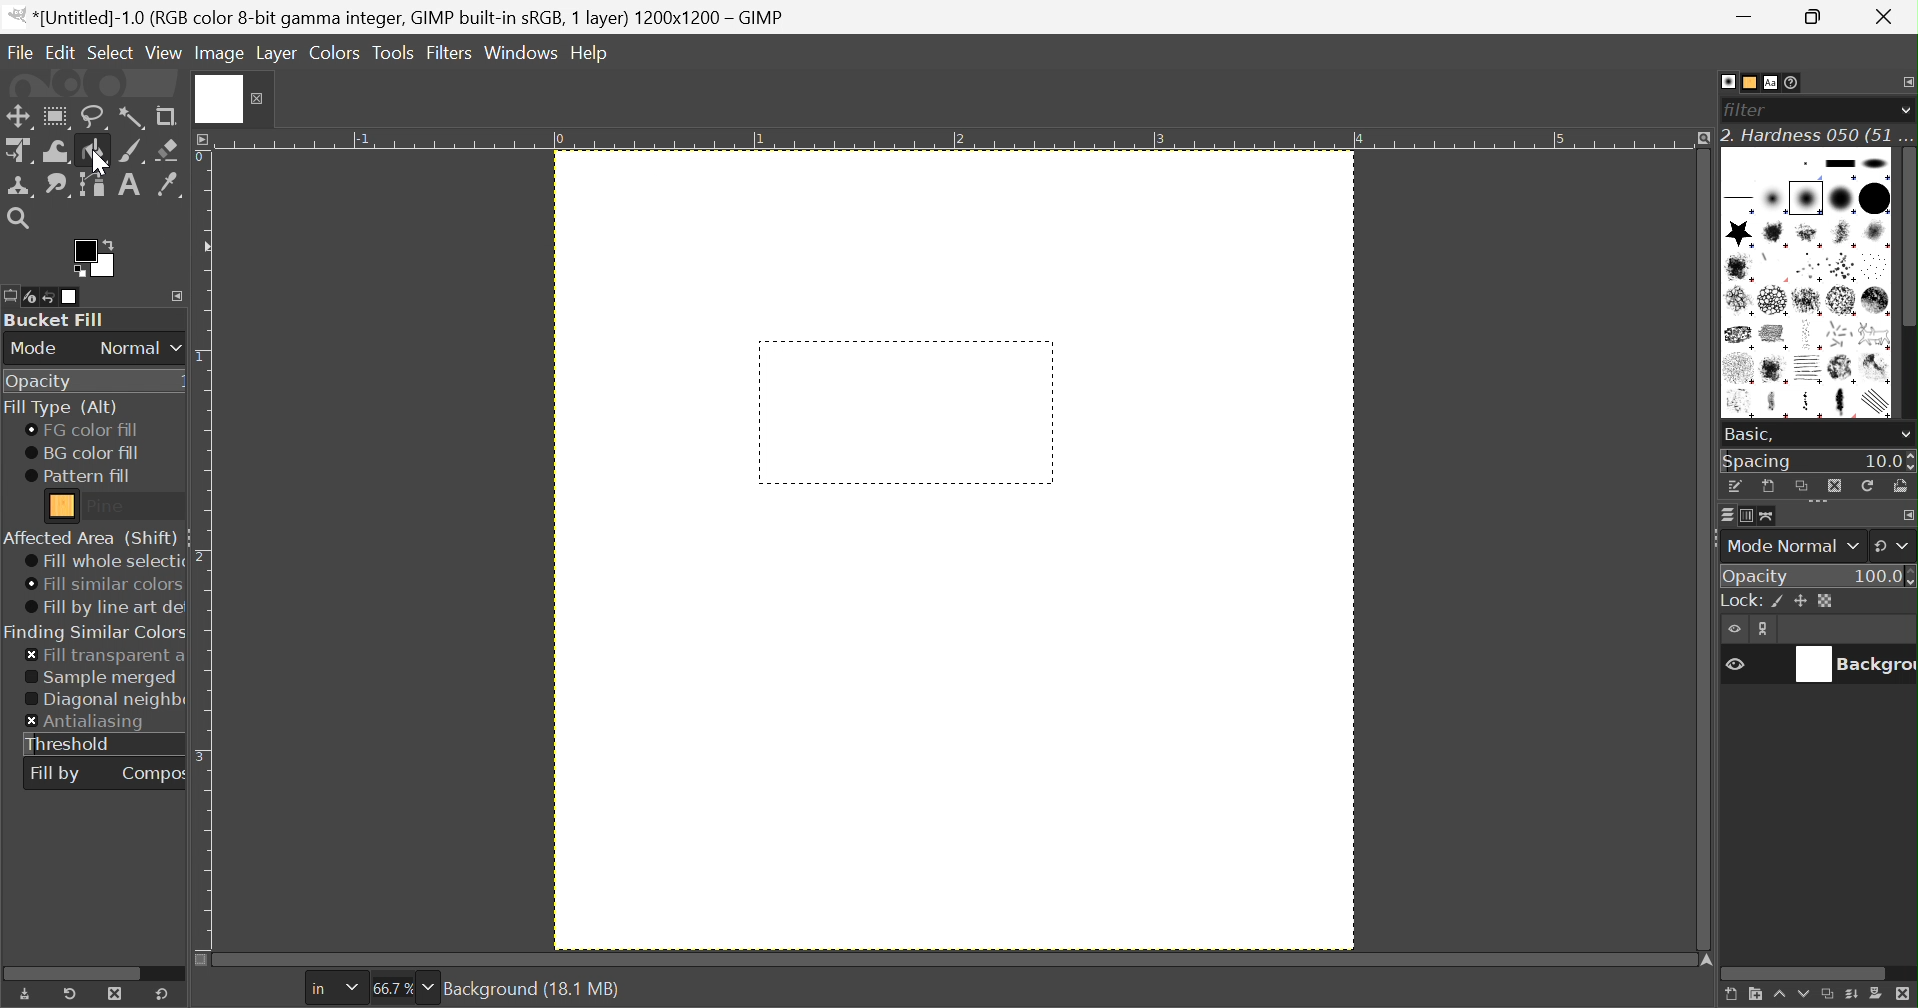 The image size is (1918, 1008). I want to click on GEGL goat, so click(1875, 334).